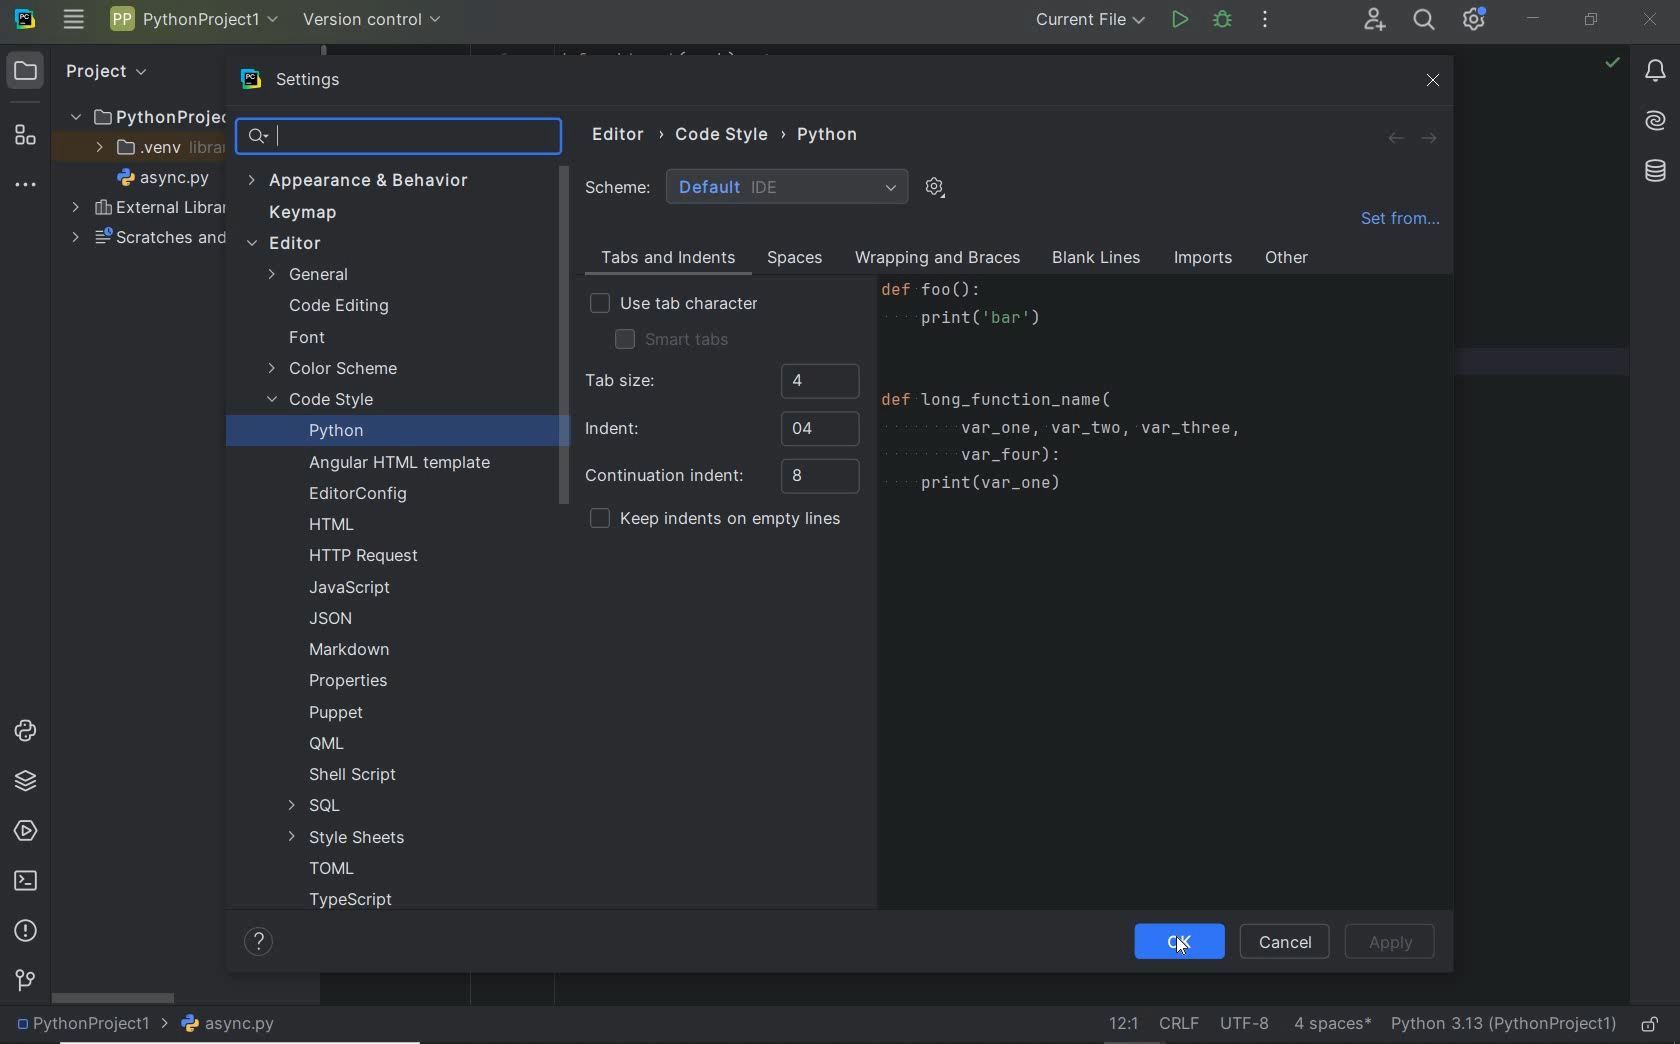 This screenshot has height=1044, width=1680. Describe the element at coordinates (1399, 224) in the screenshot. I see `set from` at that location.